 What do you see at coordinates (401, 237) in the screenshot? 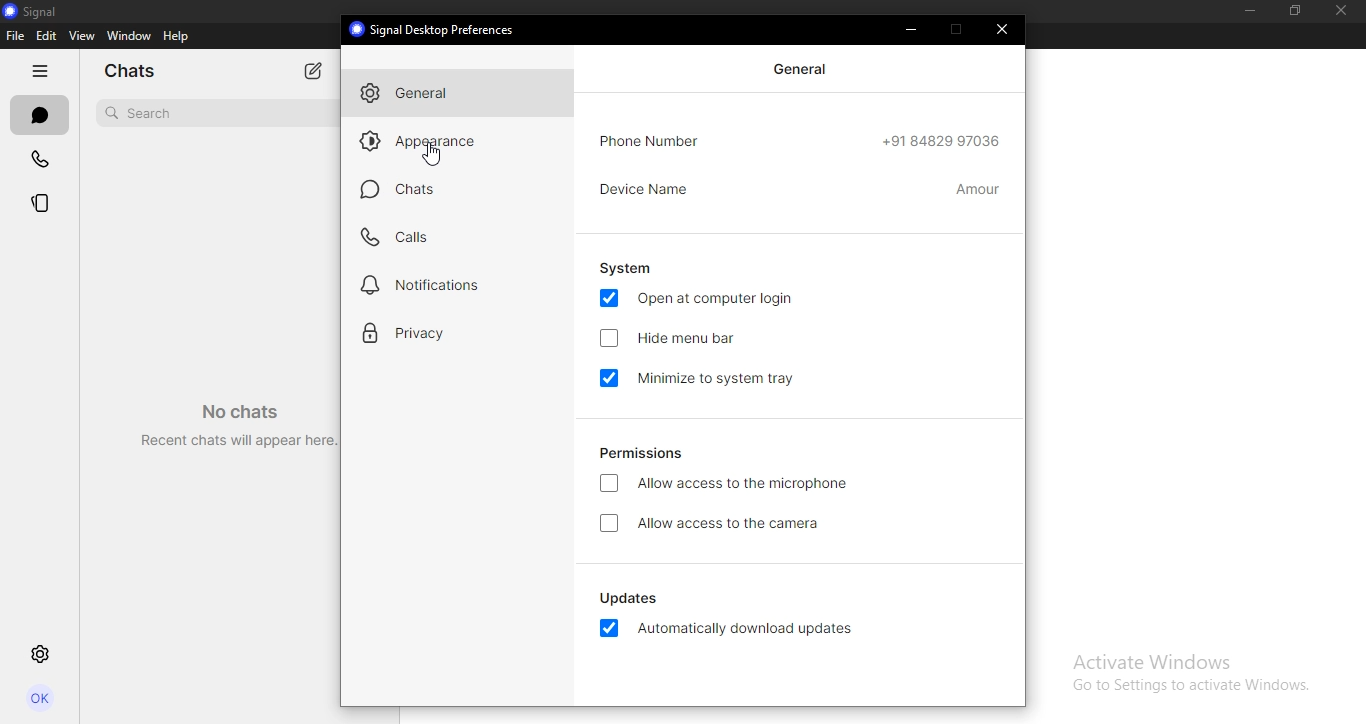
I see `calls` at bounding box center [401, 237].